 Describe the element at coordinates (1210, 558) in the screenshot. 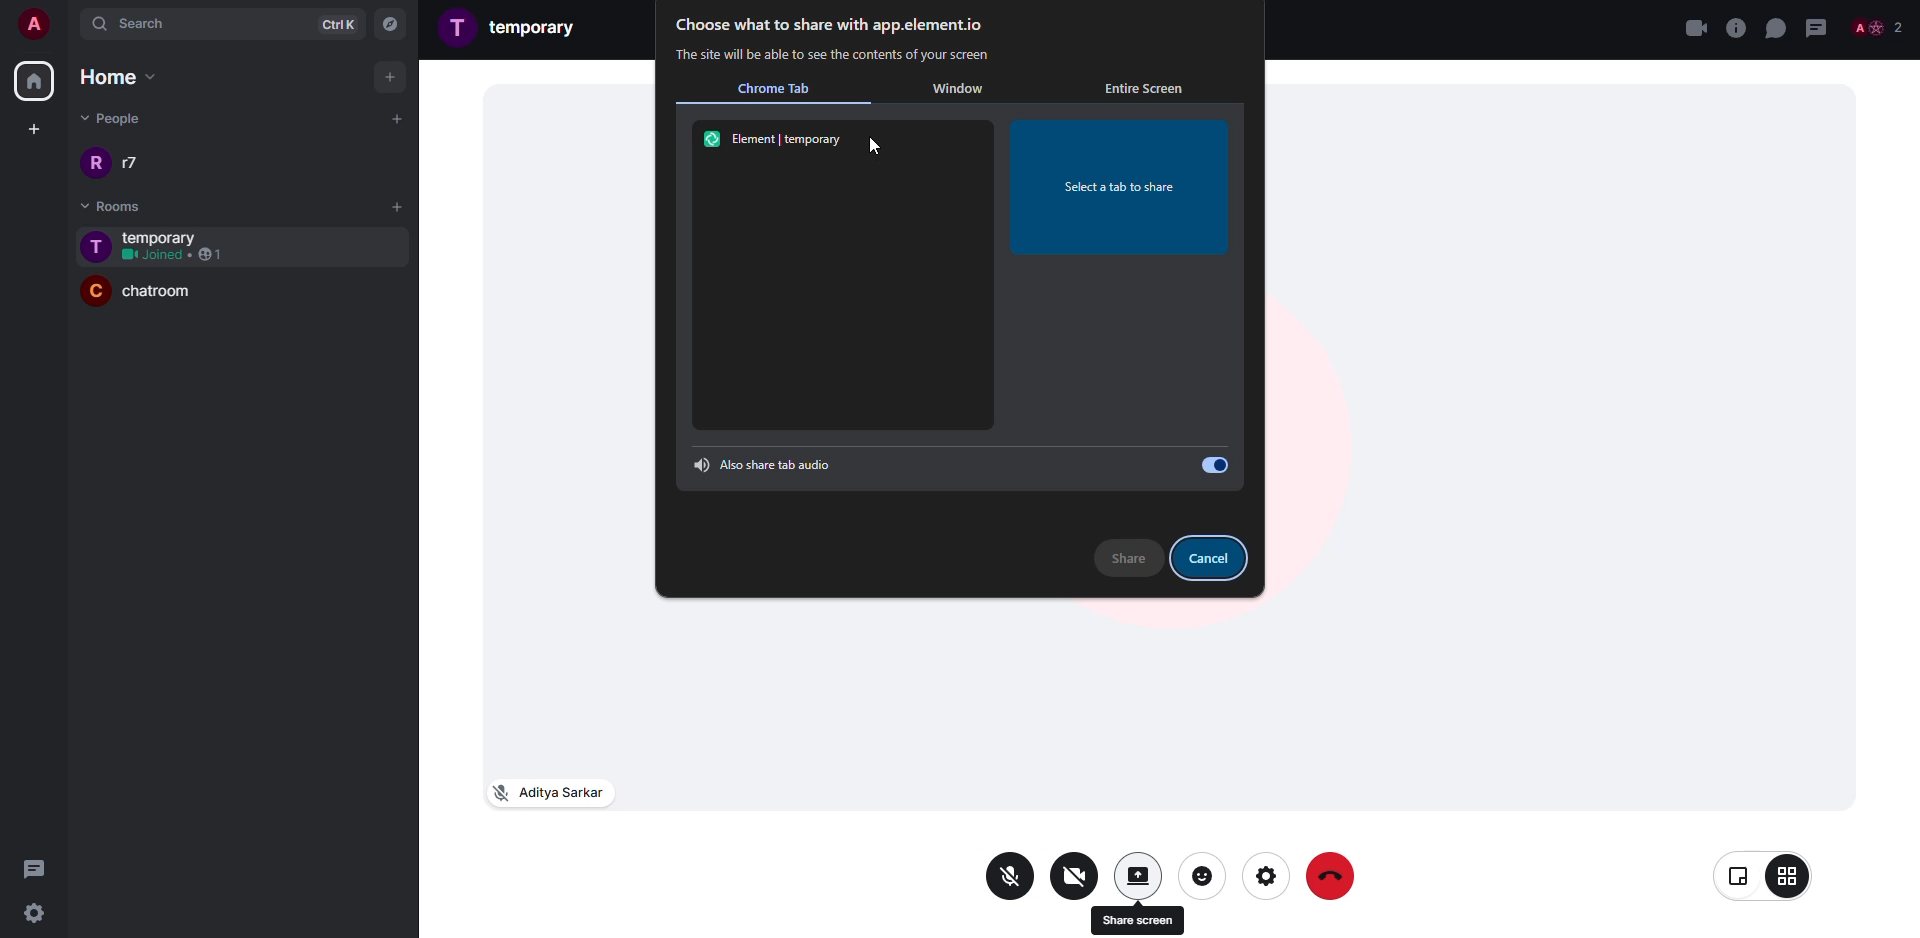

I see `cancel` at that location.